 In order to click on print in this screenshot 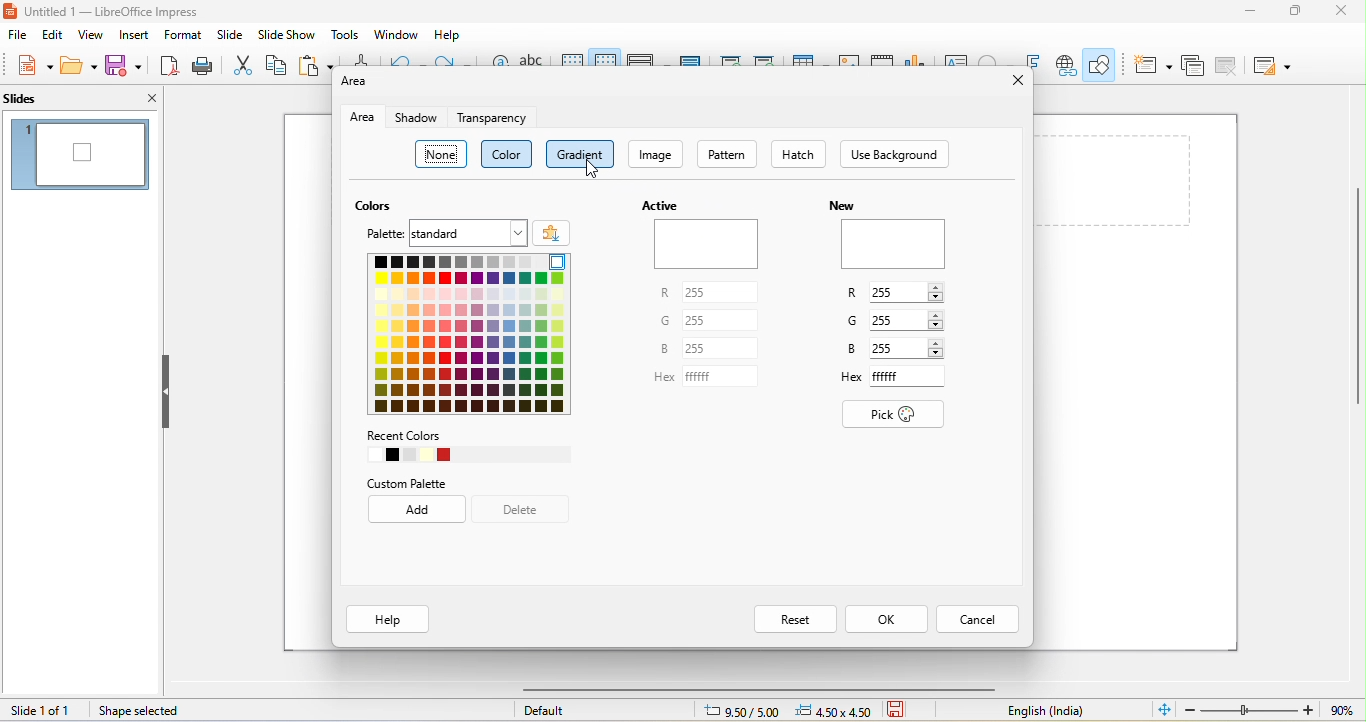, I will do `click(201, 65)`.